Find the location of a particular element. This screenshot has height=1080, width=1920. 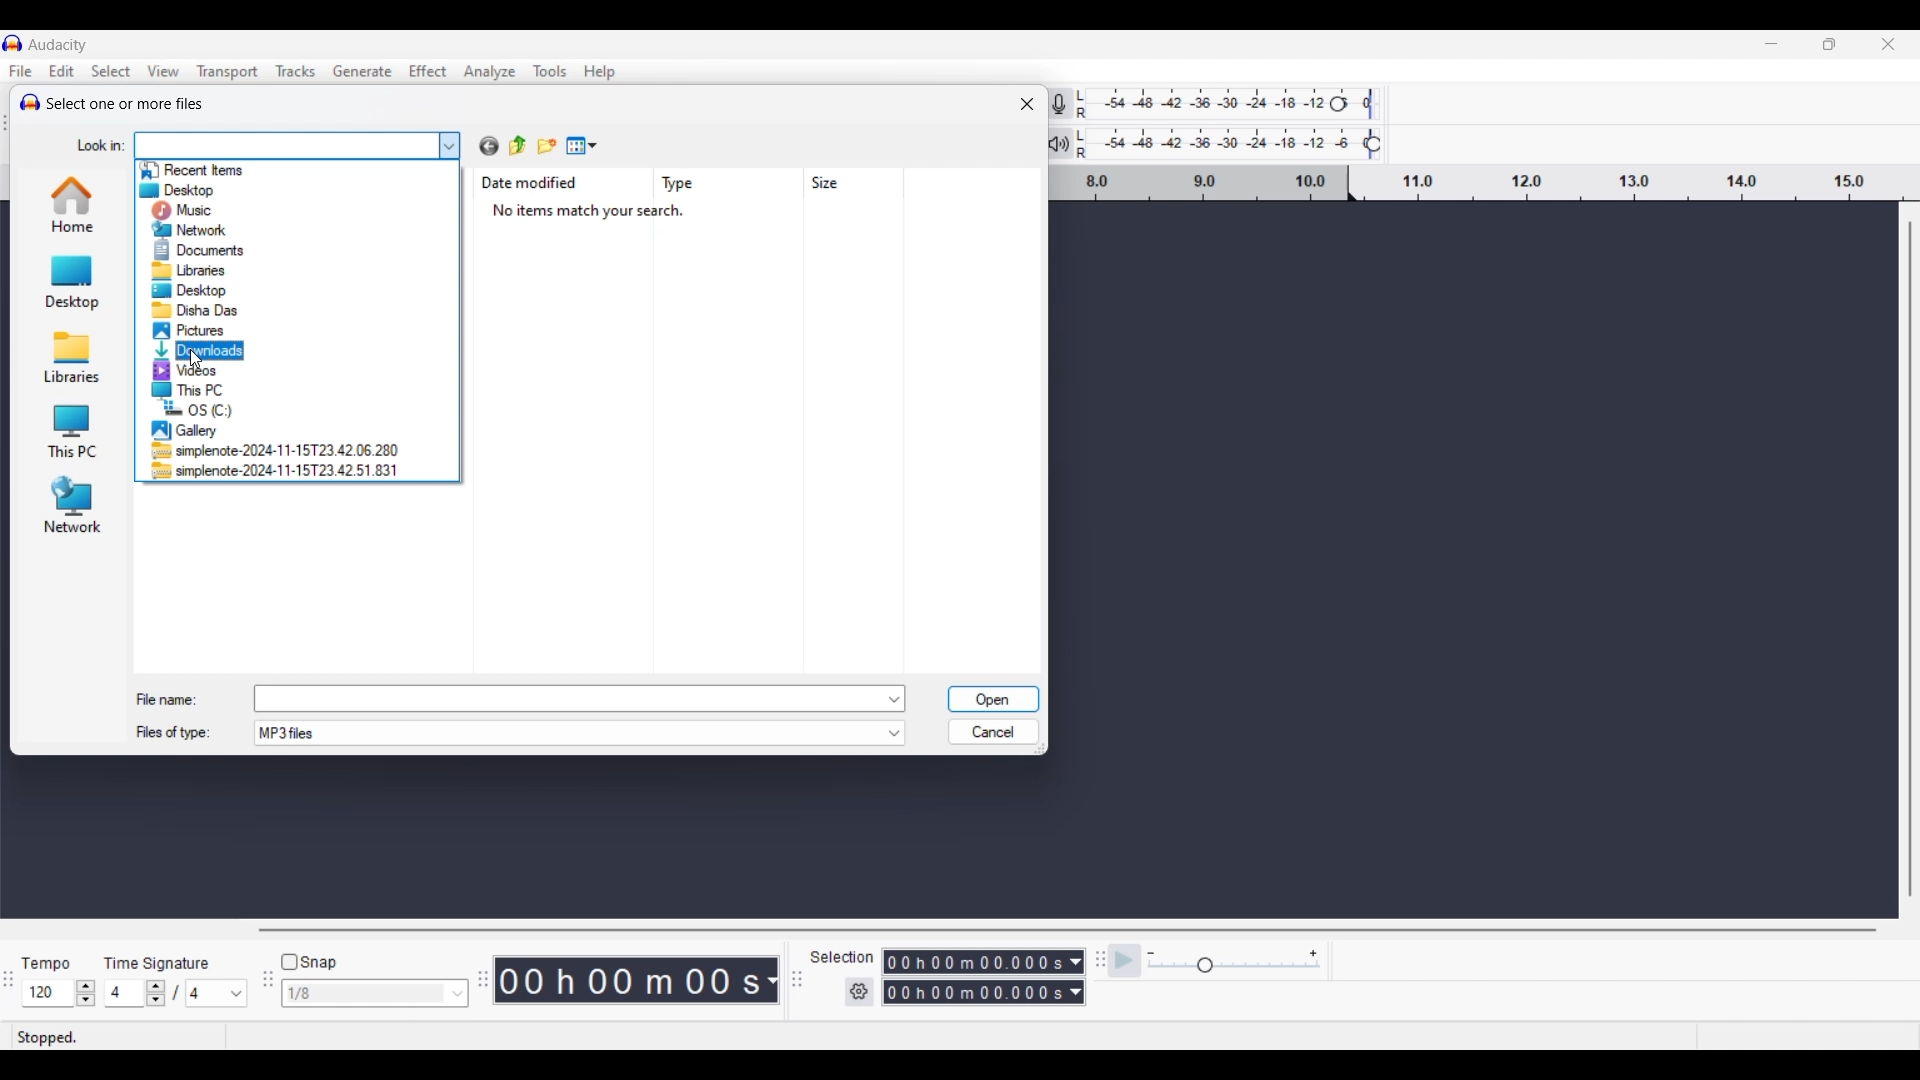

Click to save inputs is located at coordinates (993, 700).